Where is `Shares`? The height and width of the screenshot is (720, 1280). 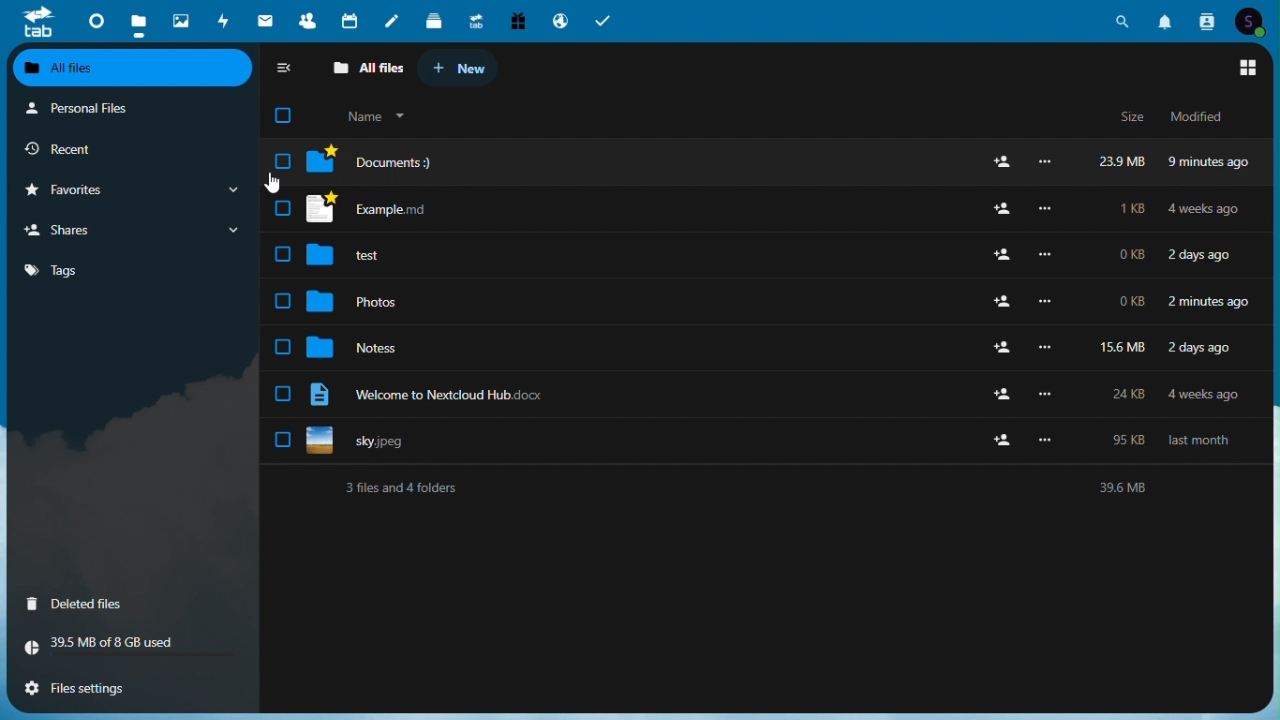 Shares is located at coordinates (126, 233).